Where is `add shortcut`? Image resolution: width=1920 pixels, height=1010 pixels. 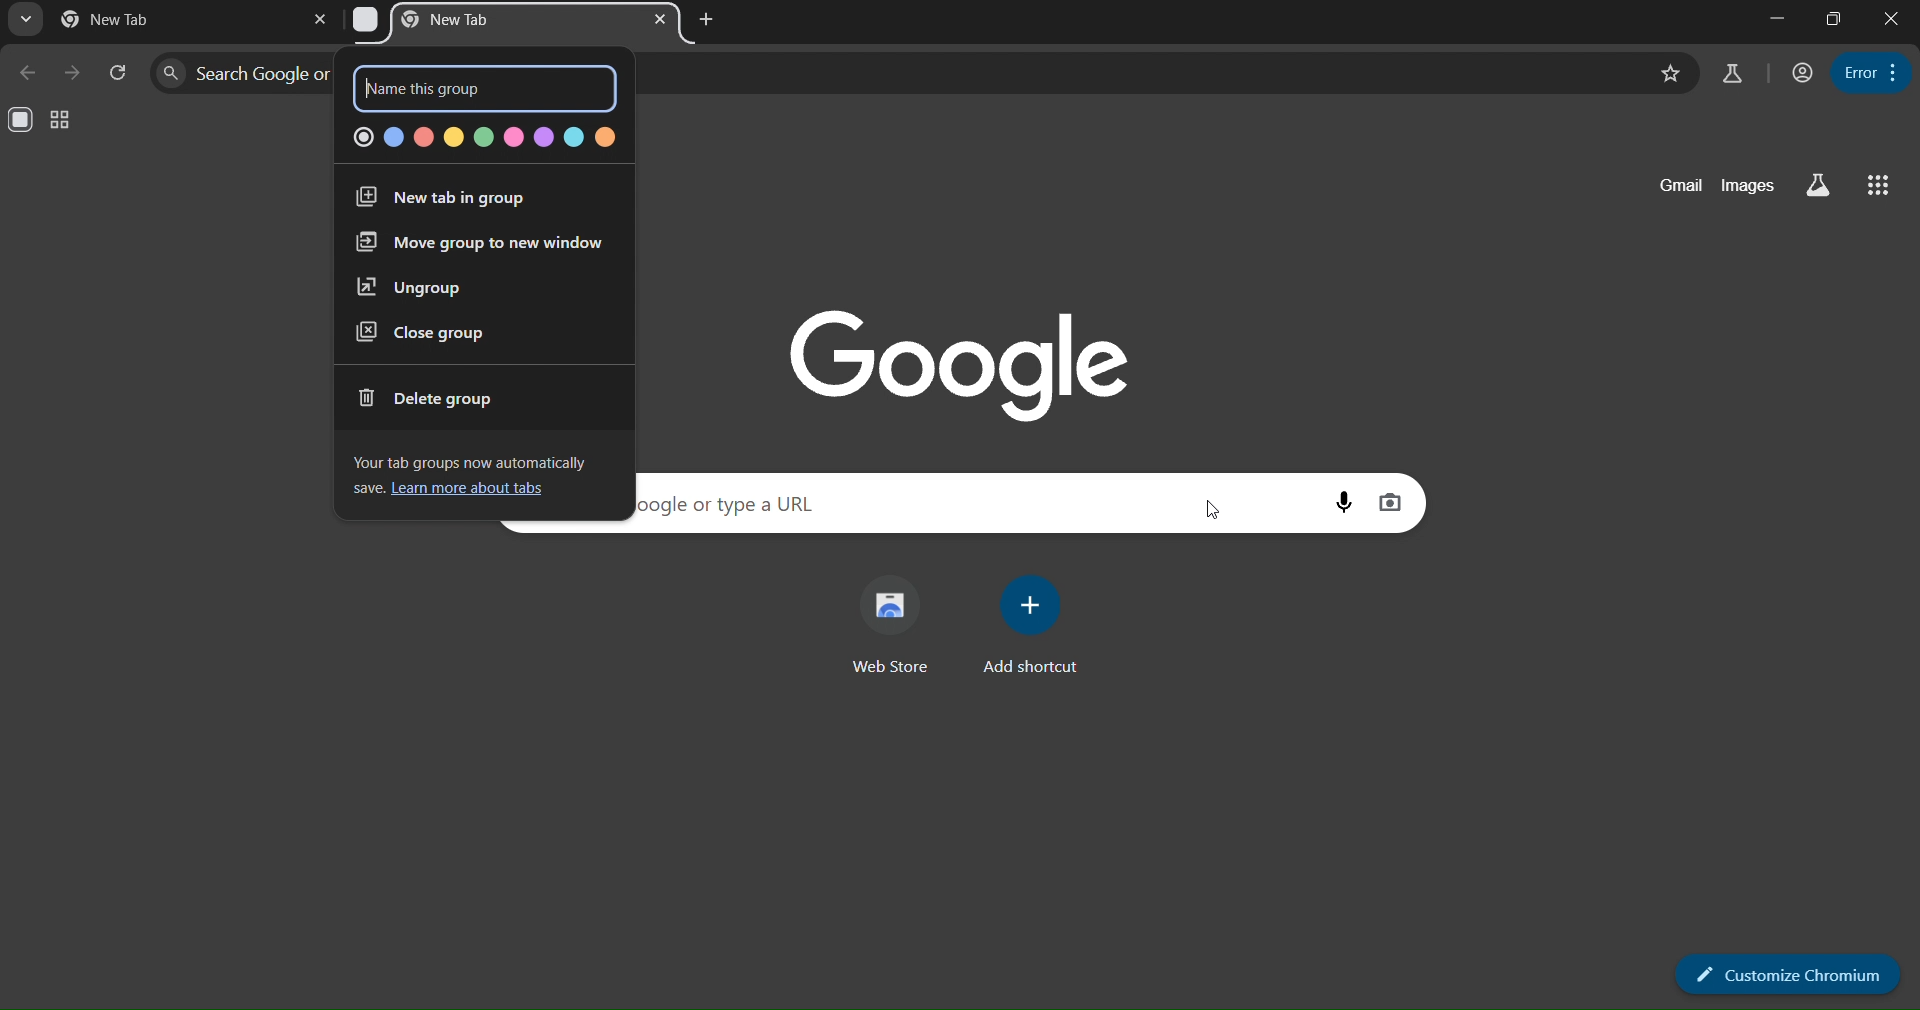 add shortcut is located at coordinates (1033, 627).